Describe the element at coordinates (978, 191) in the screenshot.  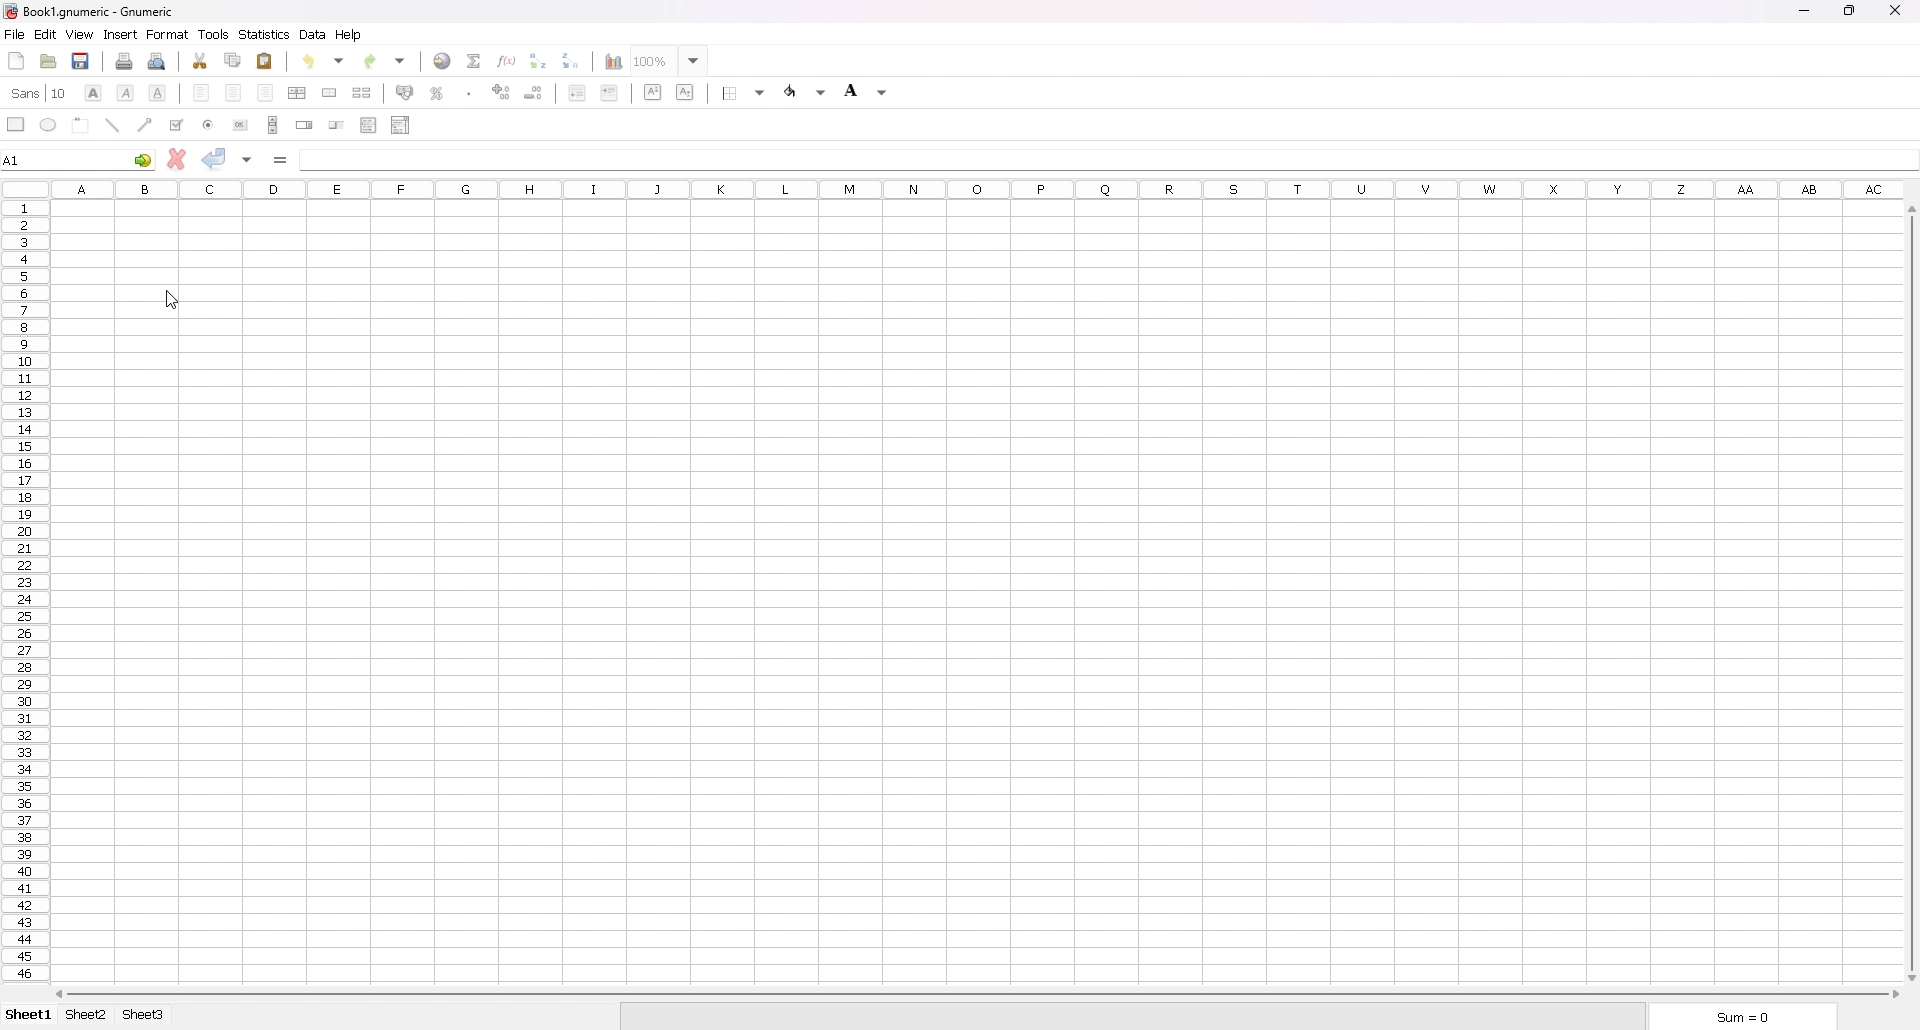
I see `column` at that location.